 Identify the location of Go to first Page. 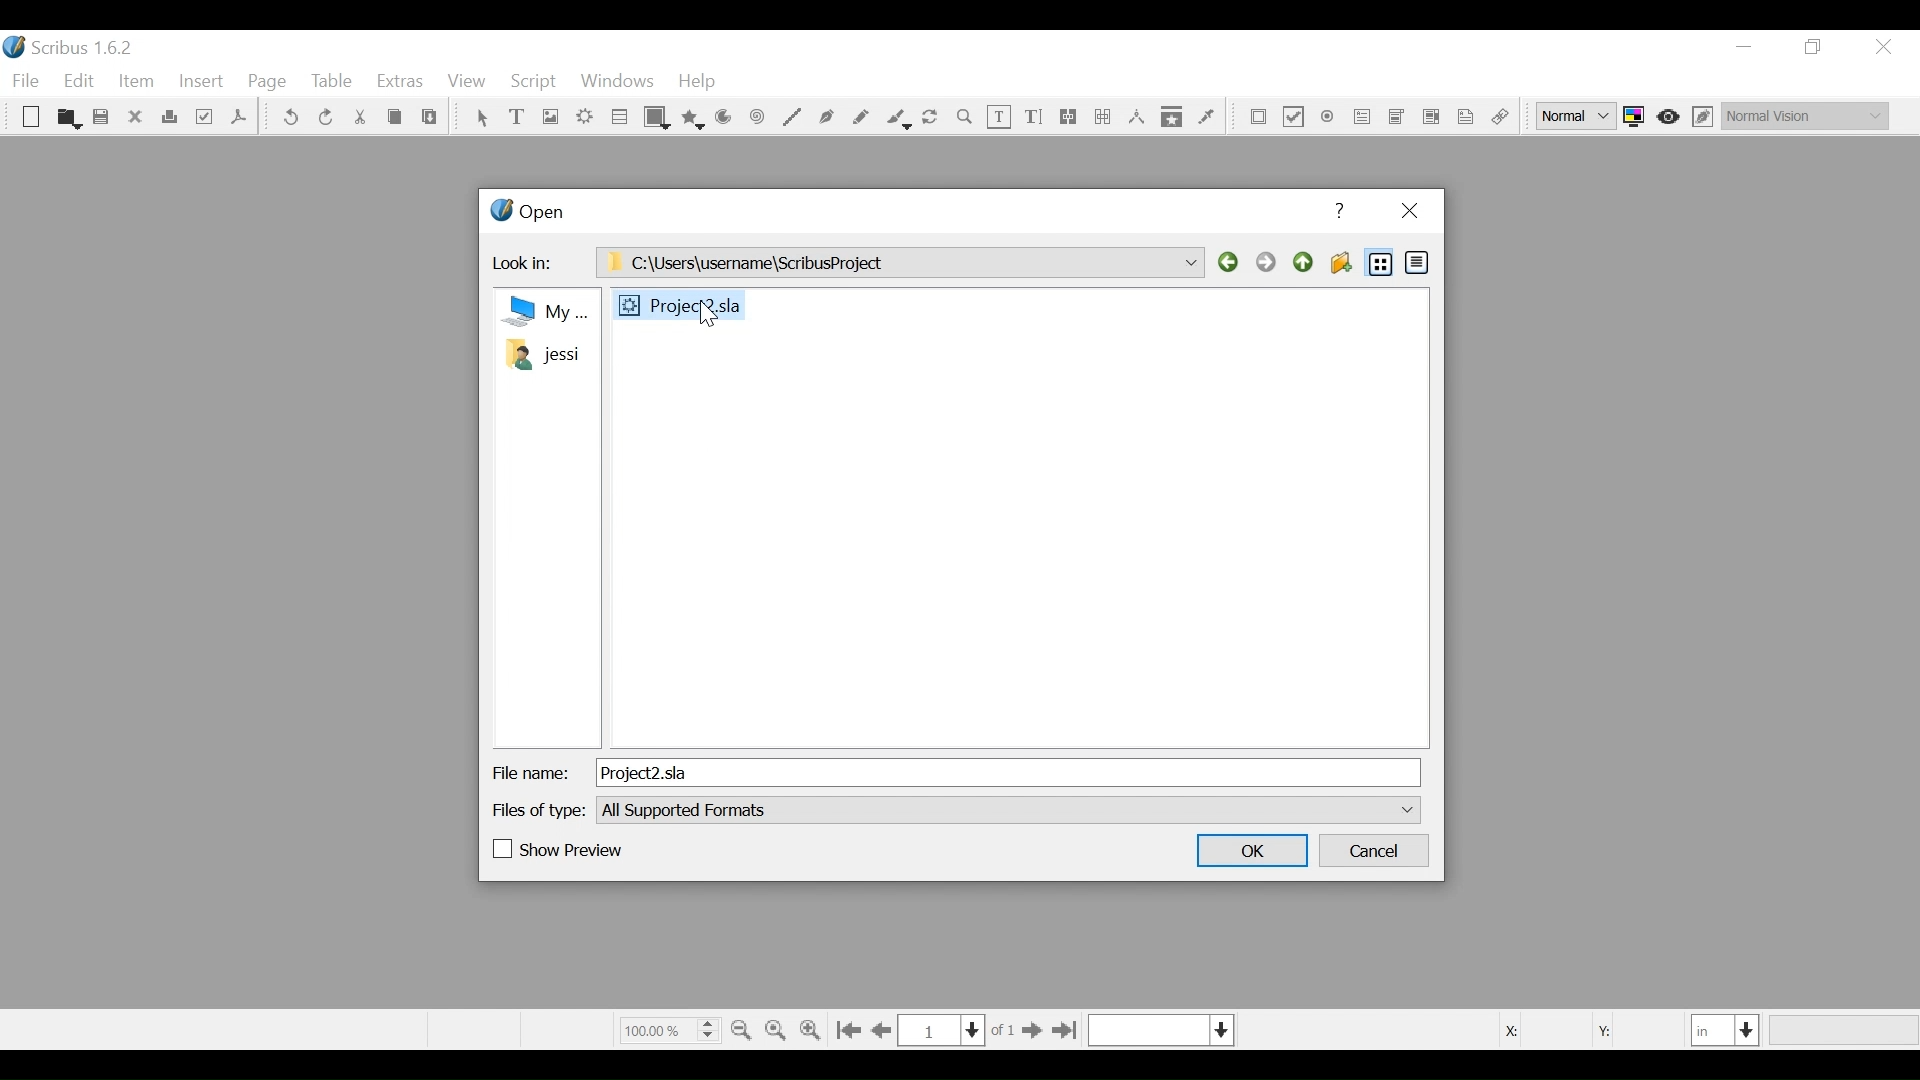
(851, 1030).